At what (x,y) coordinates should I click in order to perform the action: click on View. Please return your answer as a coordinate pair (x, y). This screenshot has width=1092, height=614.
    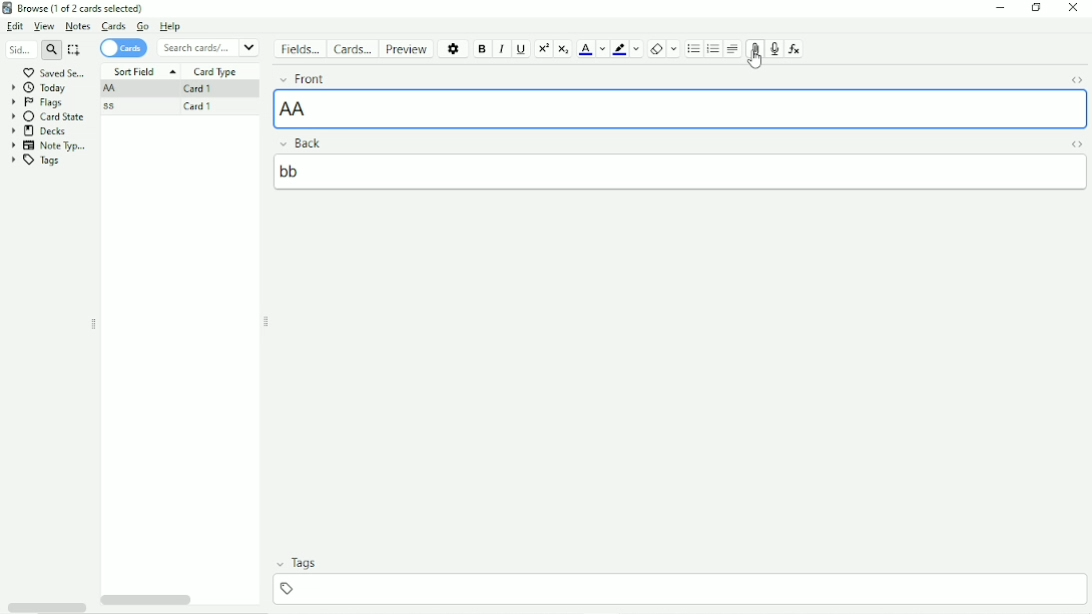
    Looking at the image, I should click on (45, 26).